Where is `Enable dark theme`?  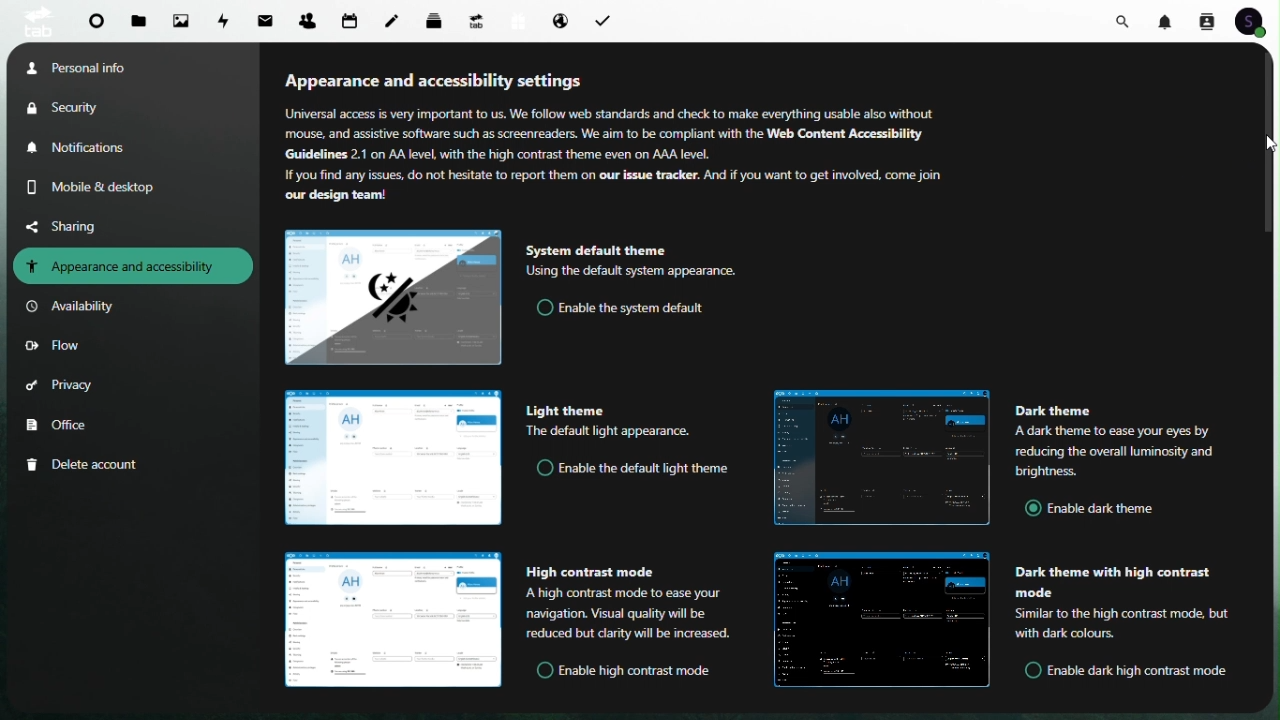 Enable dark theme is located at coordinates (1098, 509).